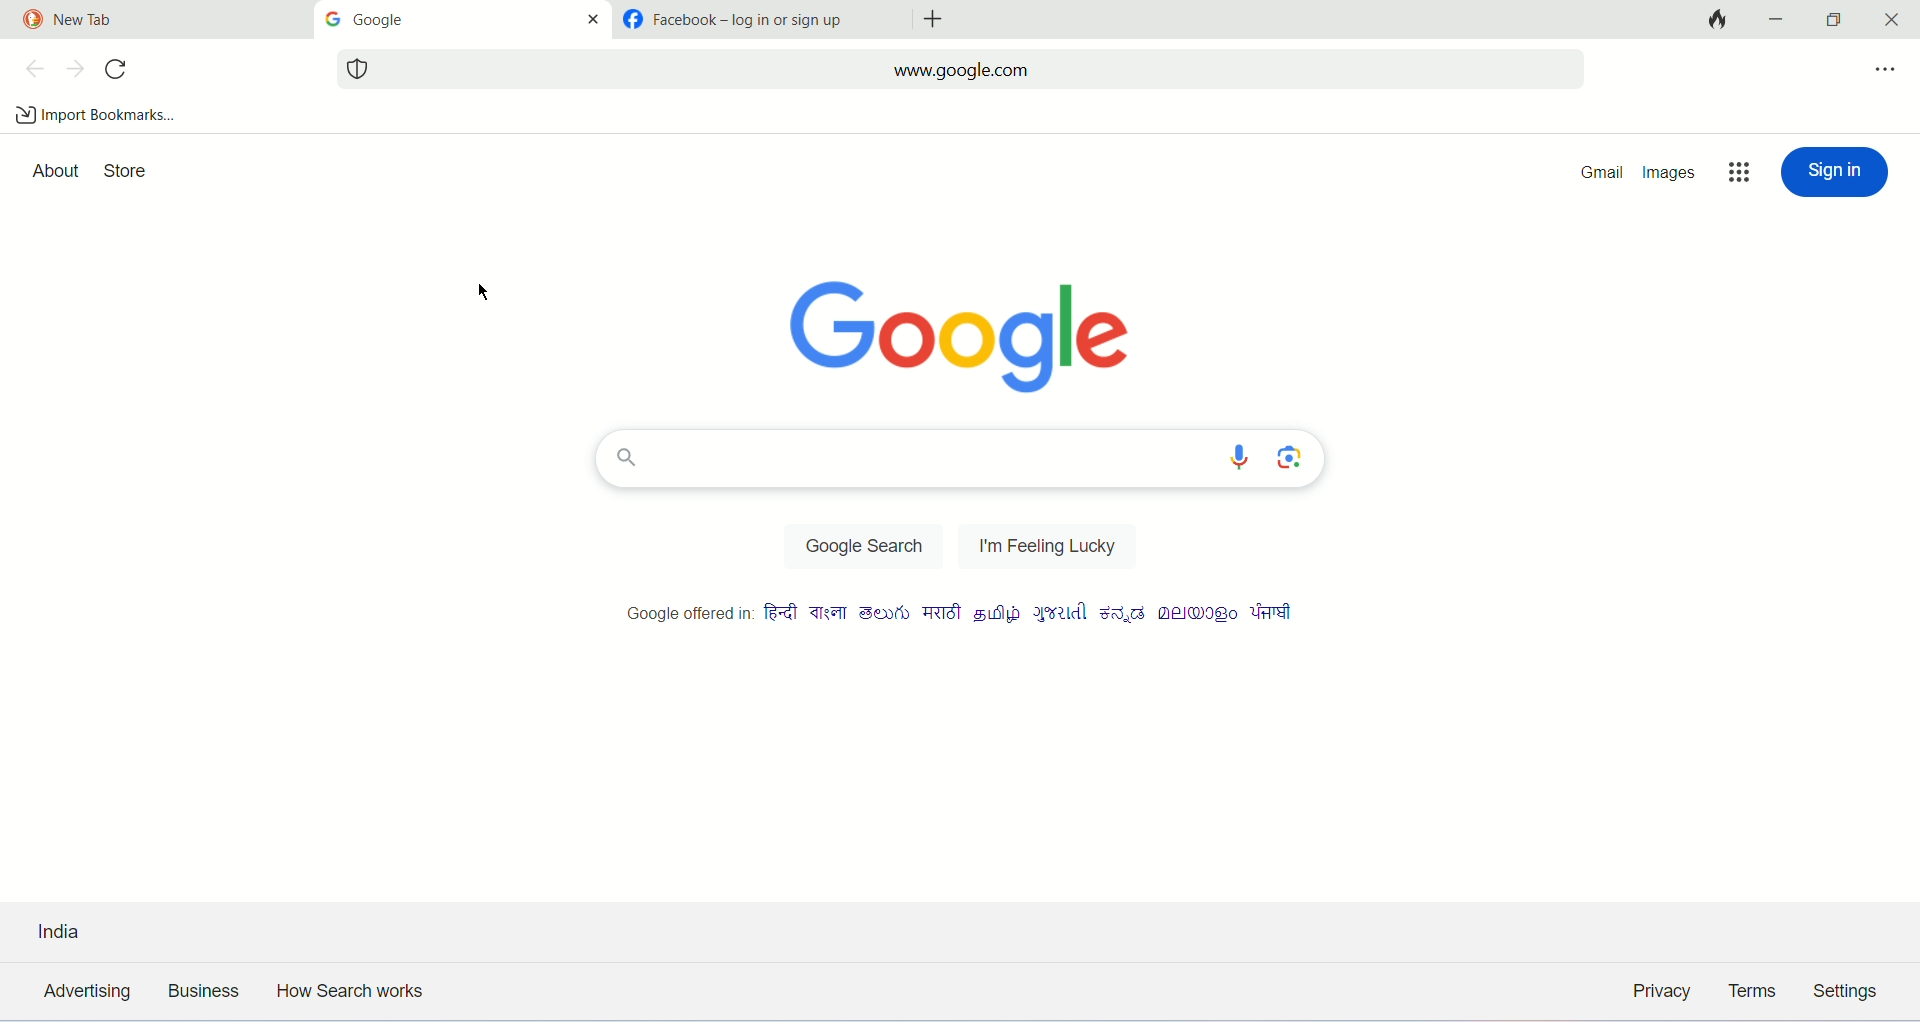 The image size is (1920, 1022). What do you see at coordinates (491, 293) in the screenshot?
I see `cursor` at bounding box center [491, 293].